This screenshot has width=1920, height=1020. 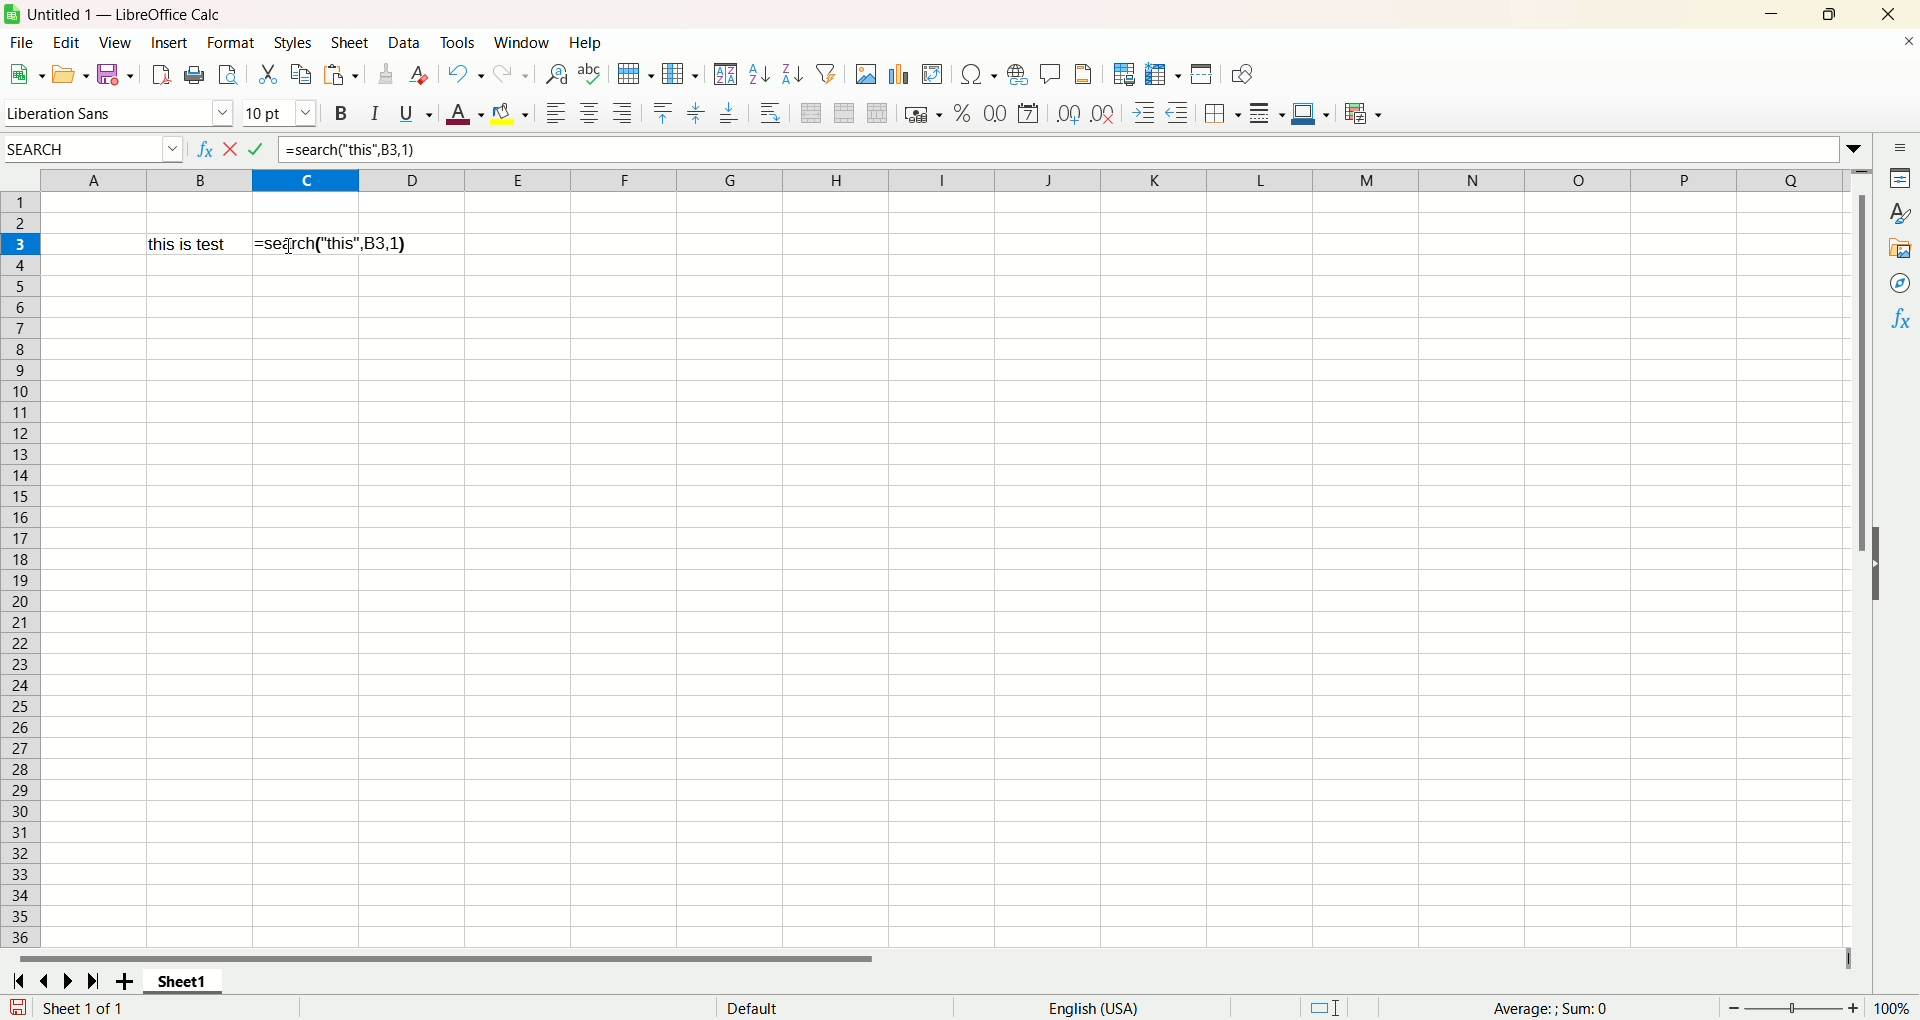 I want to click on sort ascending, so click(x=756, y=74).